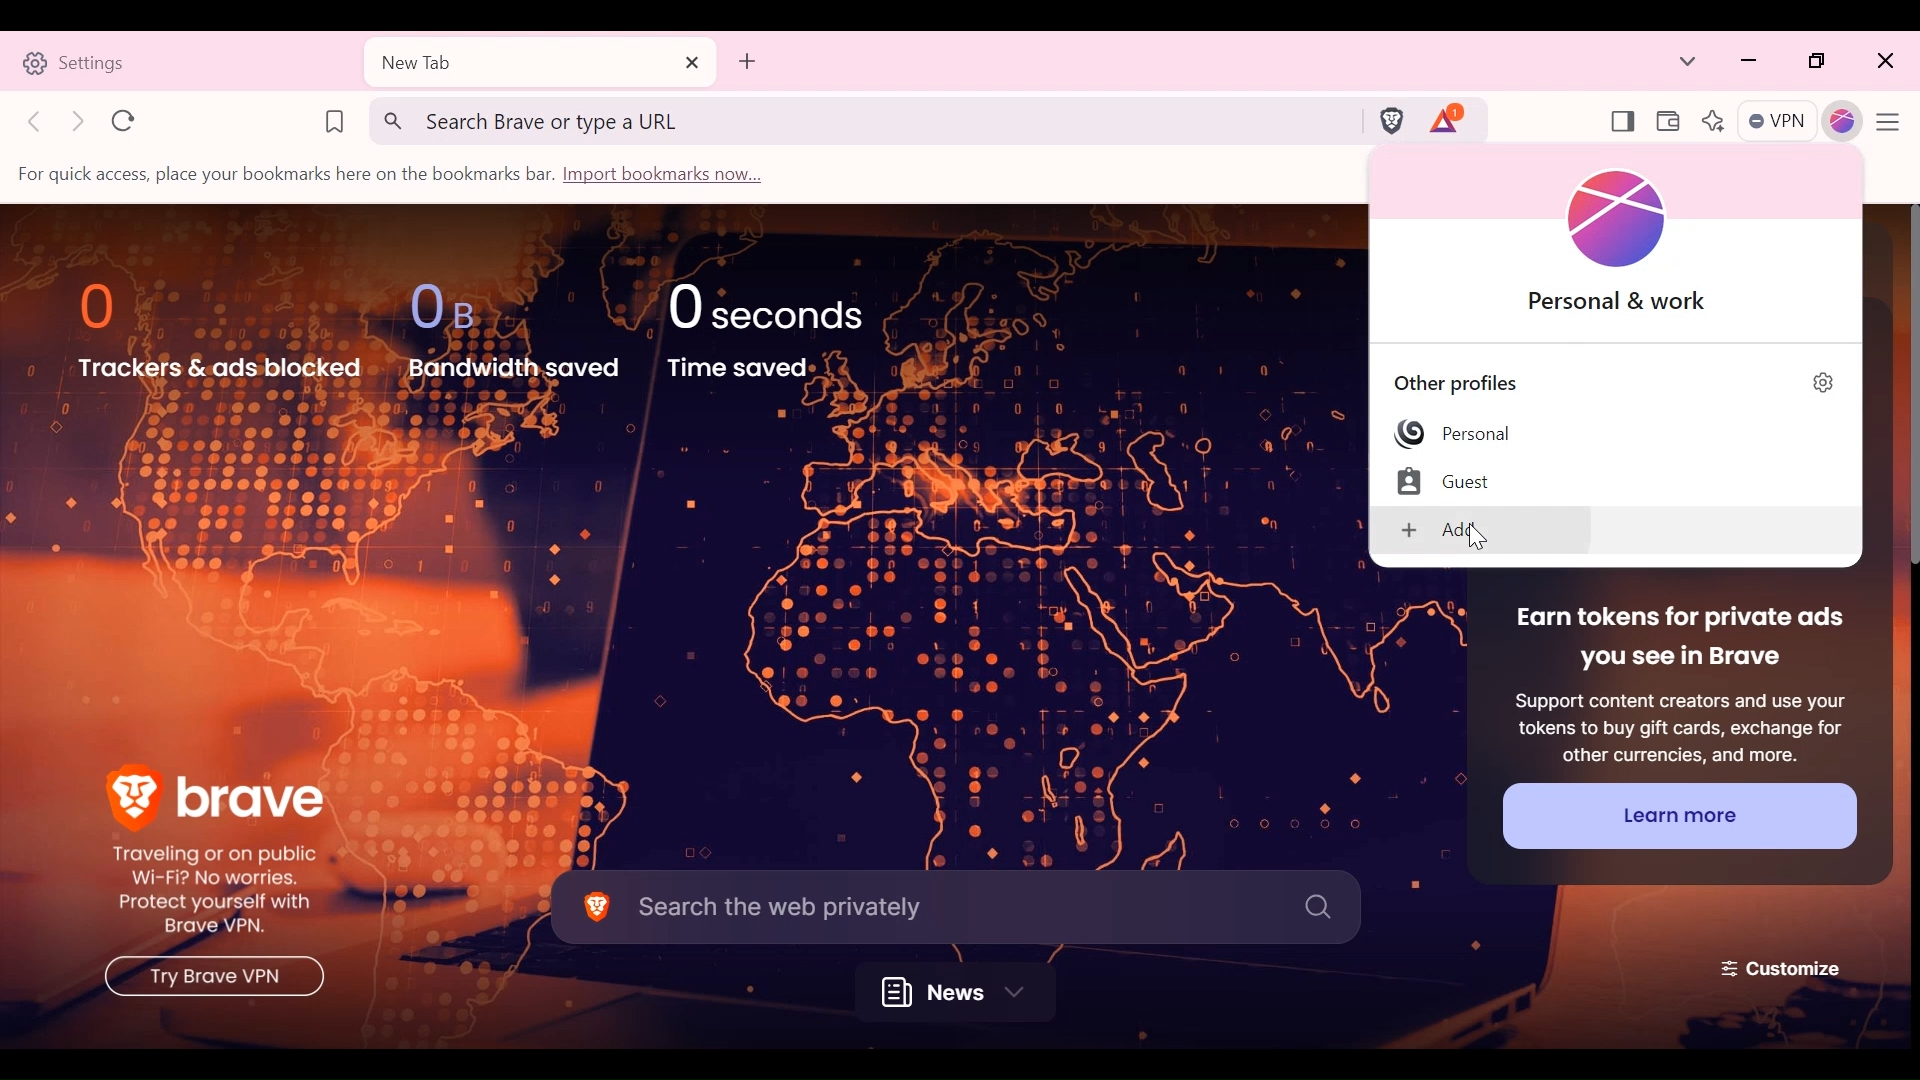  I want to click on For quick access, place your bookmarks here on the bookmarks bar. Import bookmarks now, so click(397, 175).